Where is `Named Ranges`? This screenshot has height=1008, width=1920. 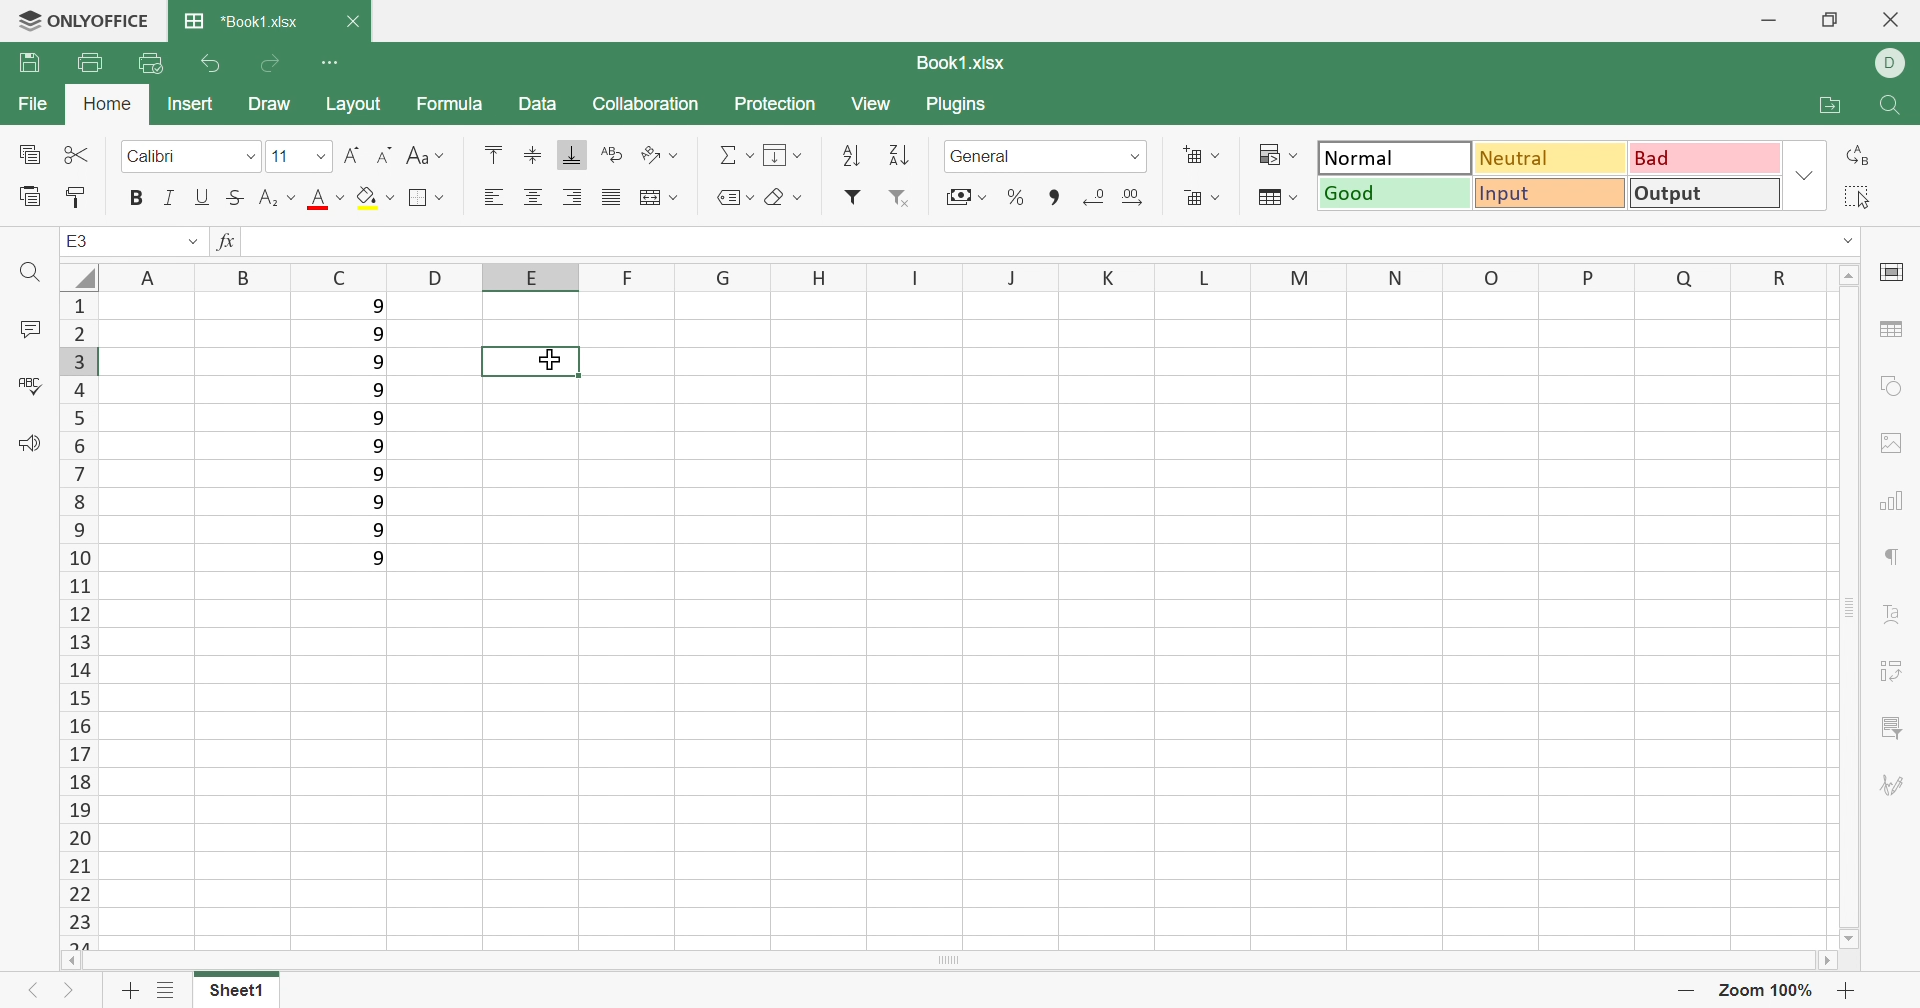 Named Ranges is located at coordinates (730, 199).